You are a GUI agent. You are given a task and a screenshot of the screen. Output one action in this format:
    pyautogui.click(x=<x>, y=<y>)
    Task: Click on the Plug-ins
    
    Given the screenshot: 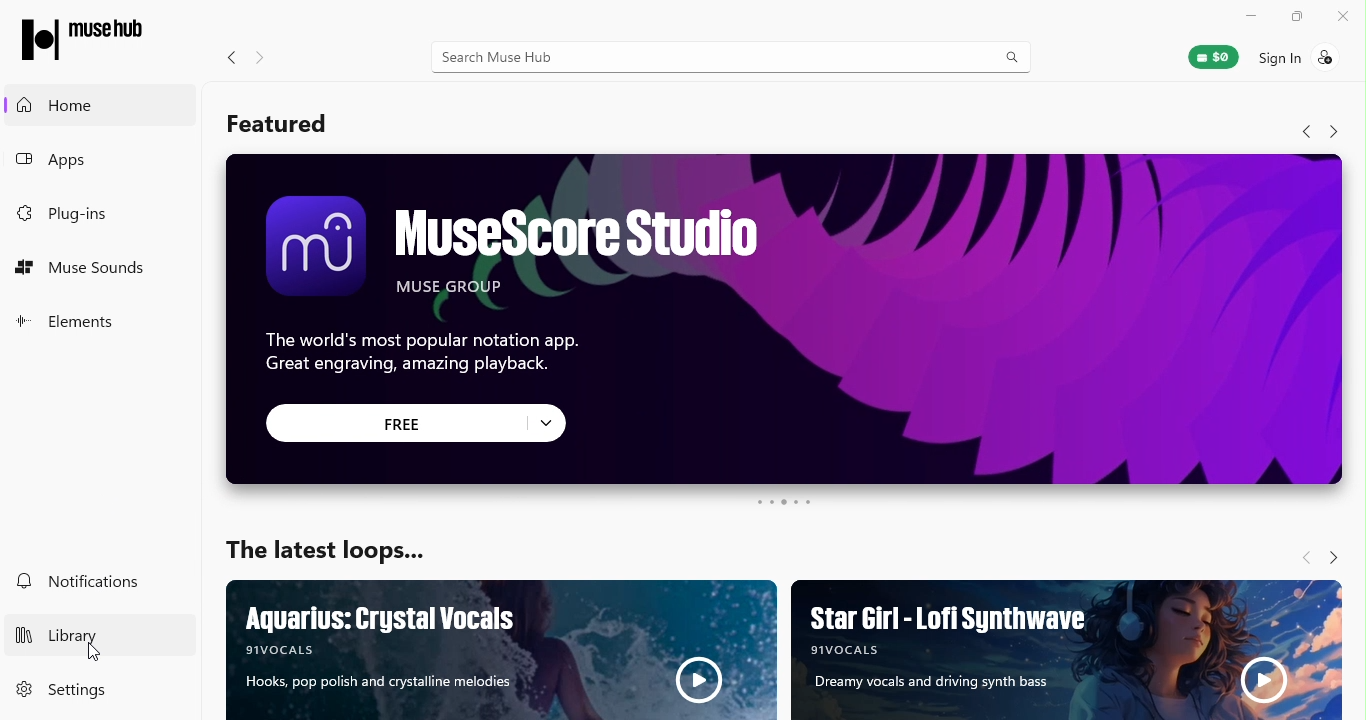 What is the action you would take?
    pyautogui.click(x=76, y=216)
    